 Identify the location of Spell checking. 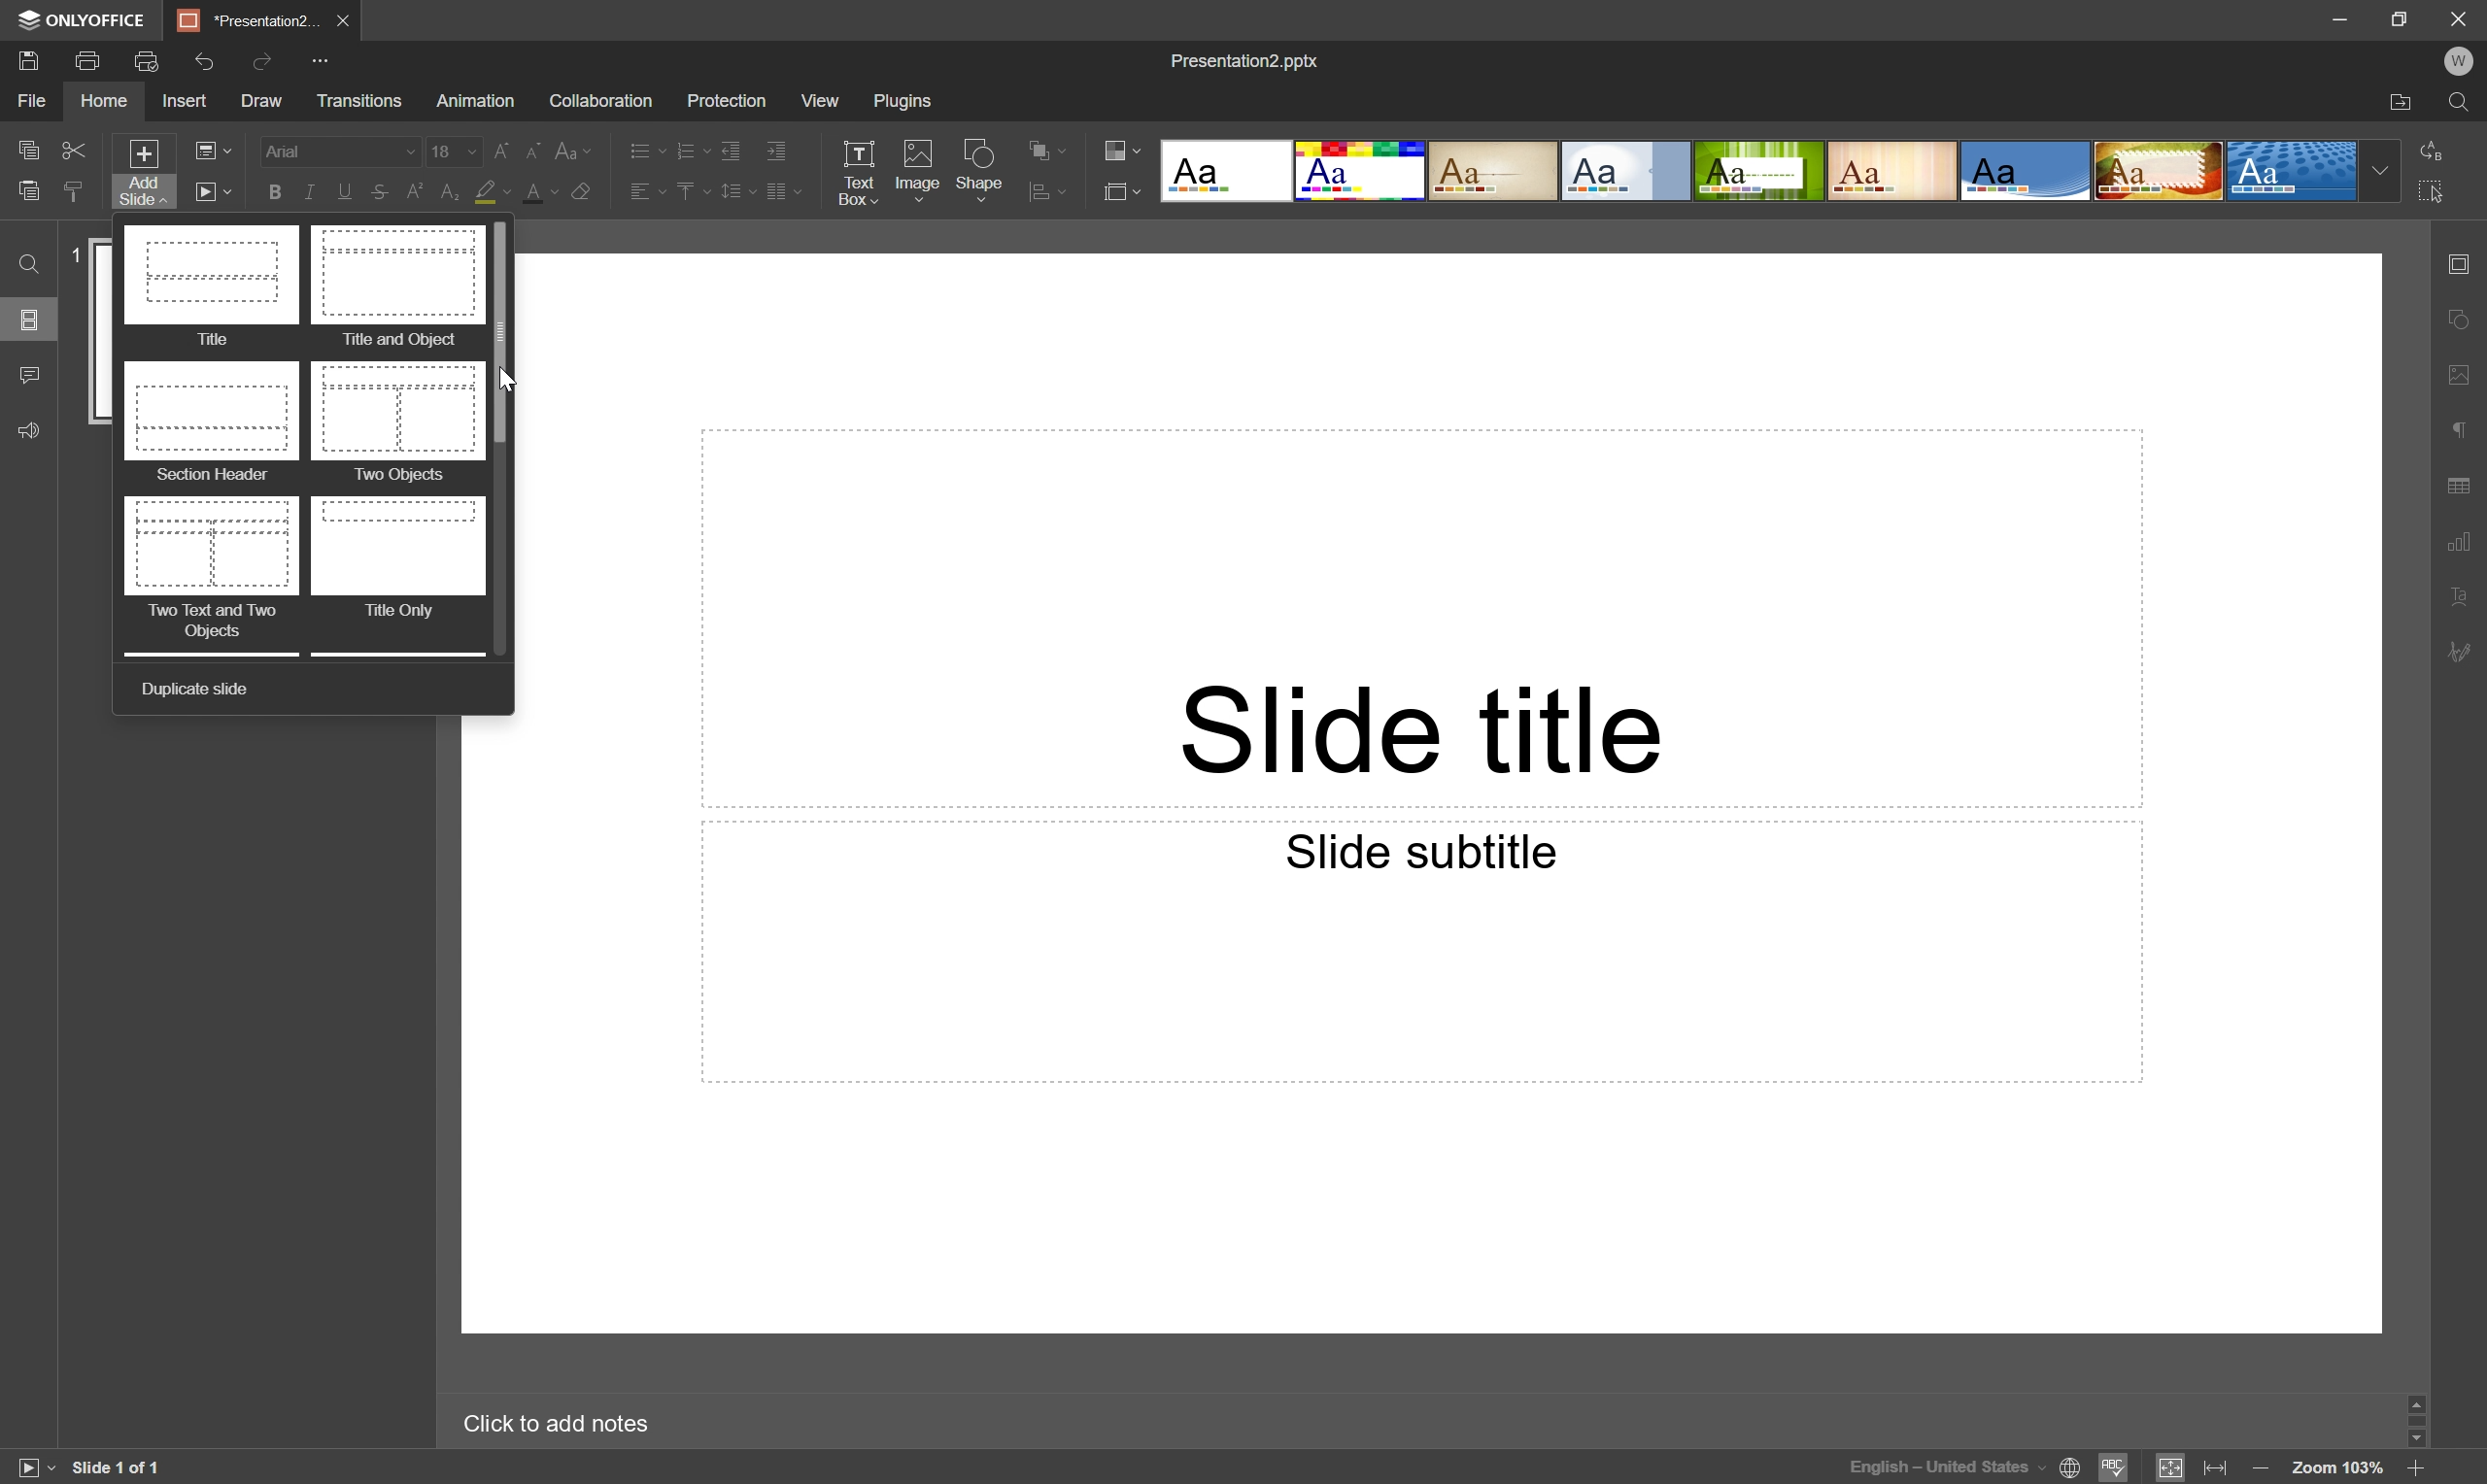
(2116, 1467).